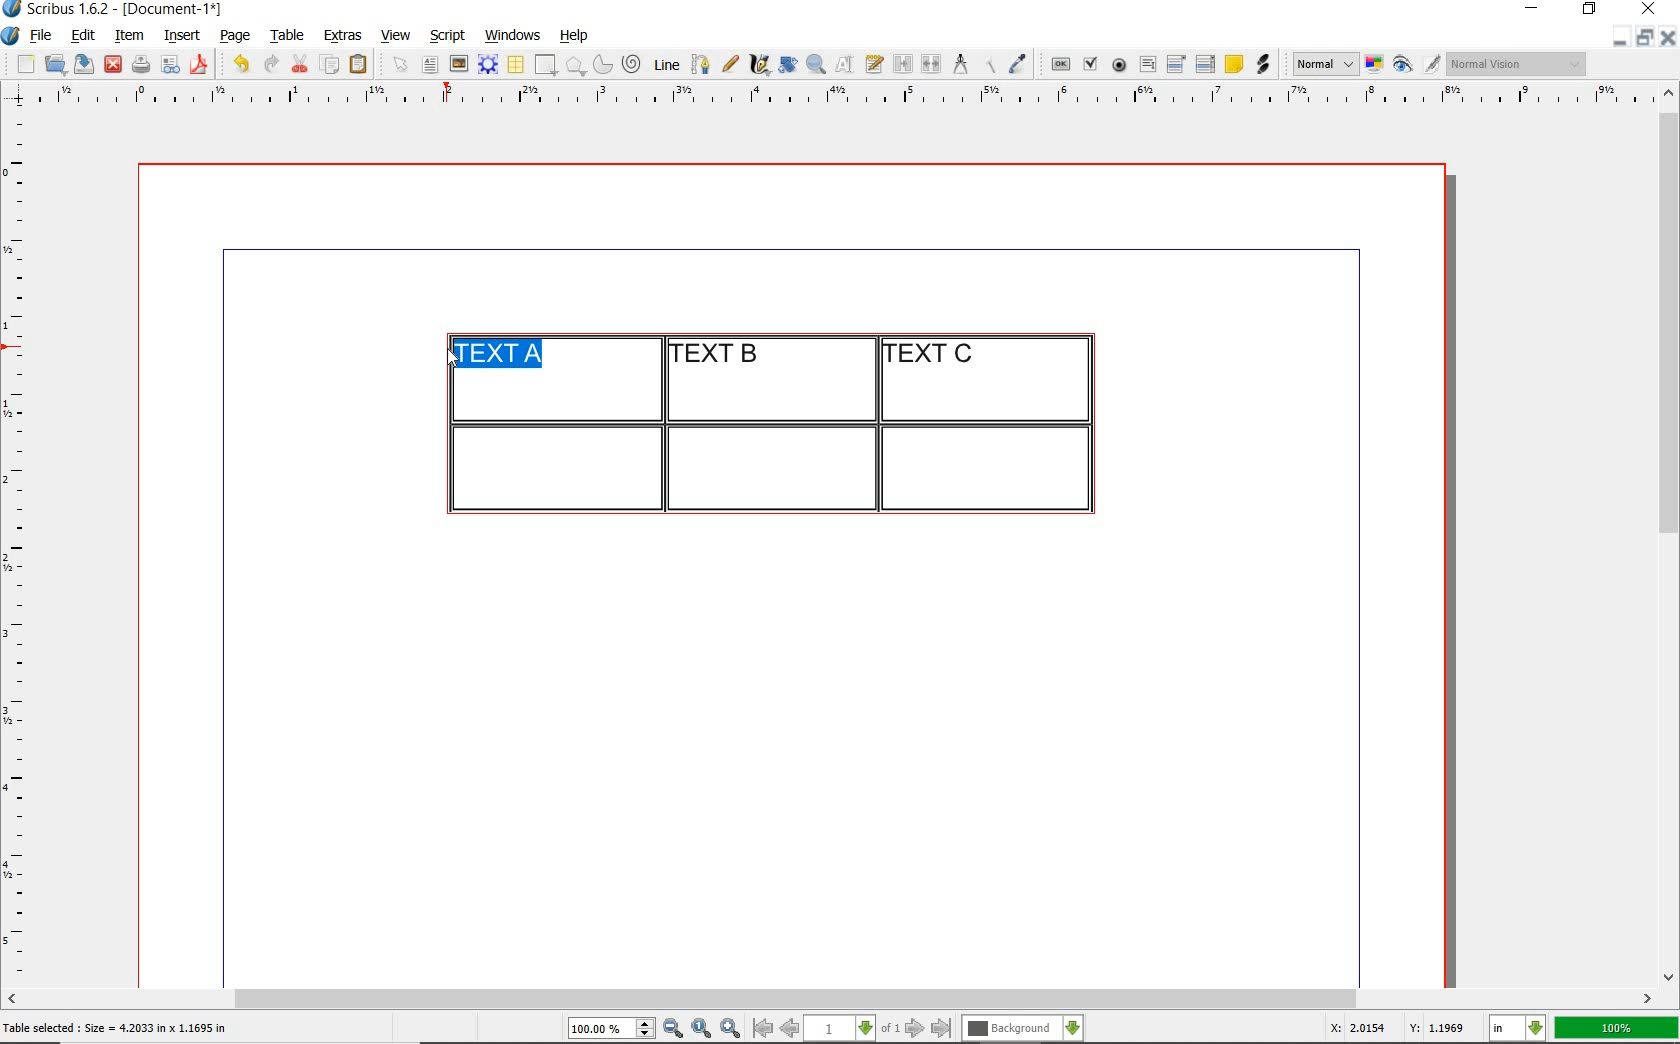 This screenshot has height=1044, width=1680. Describe the element at coordinates (730, 64) in the screenshot. I see `freehand line` at that location.